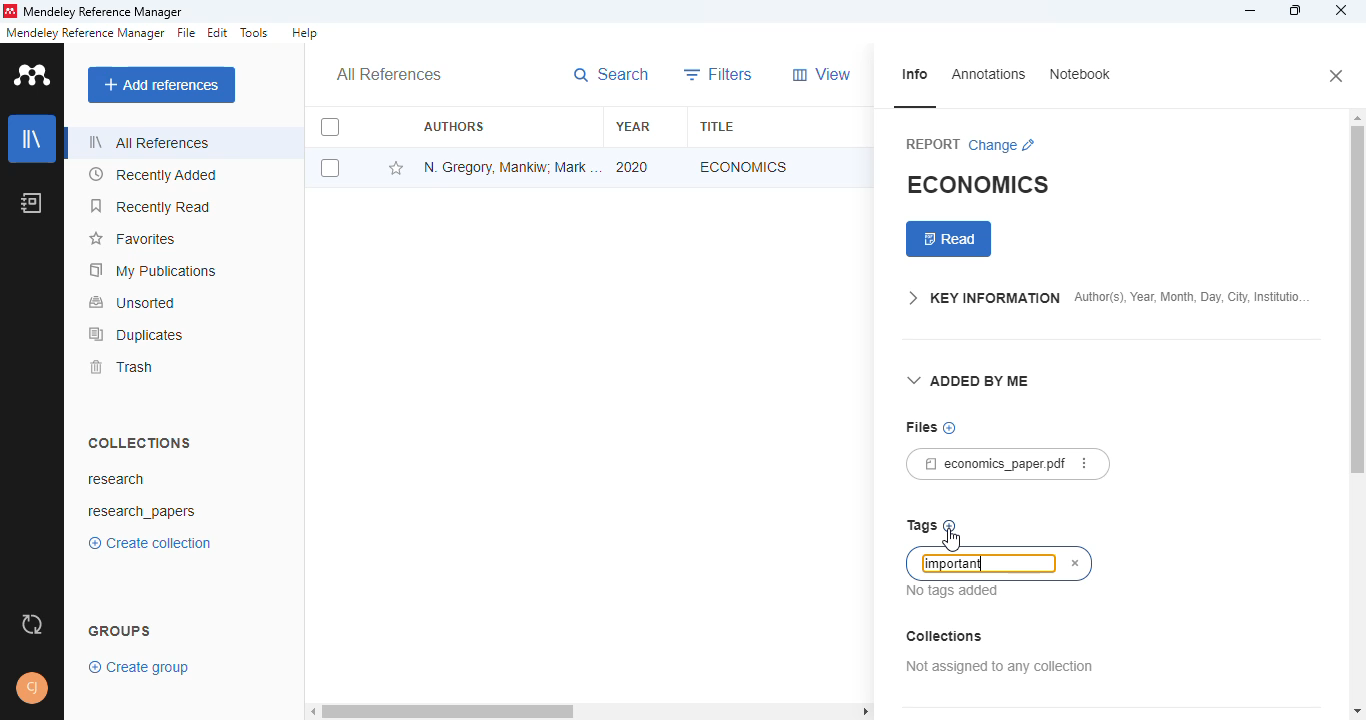  Describe the element at coordinates (256, 33) in the screenshot. I see `tools` at that location.